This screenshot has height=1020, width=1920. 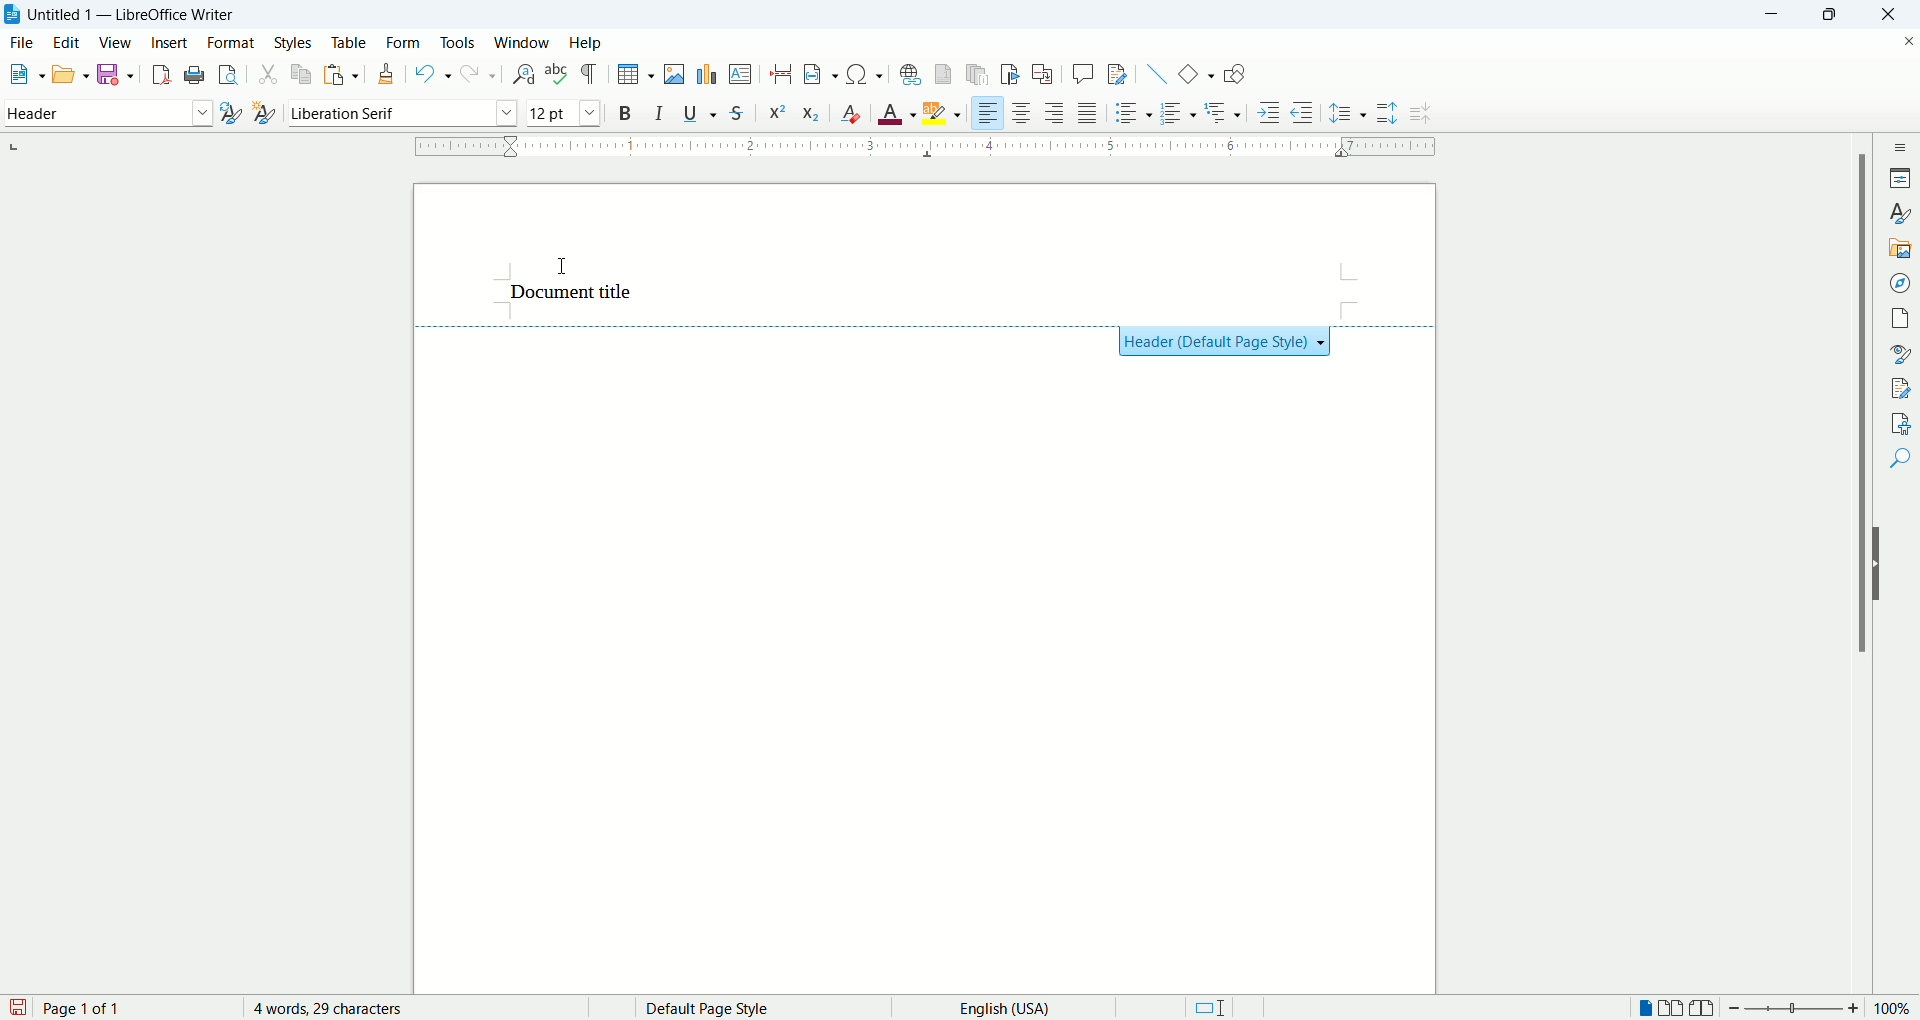 What do you see at coordinates (1347, 112) in the screenshot?
I see `set line spacing` at bounding box center [1347, 112].